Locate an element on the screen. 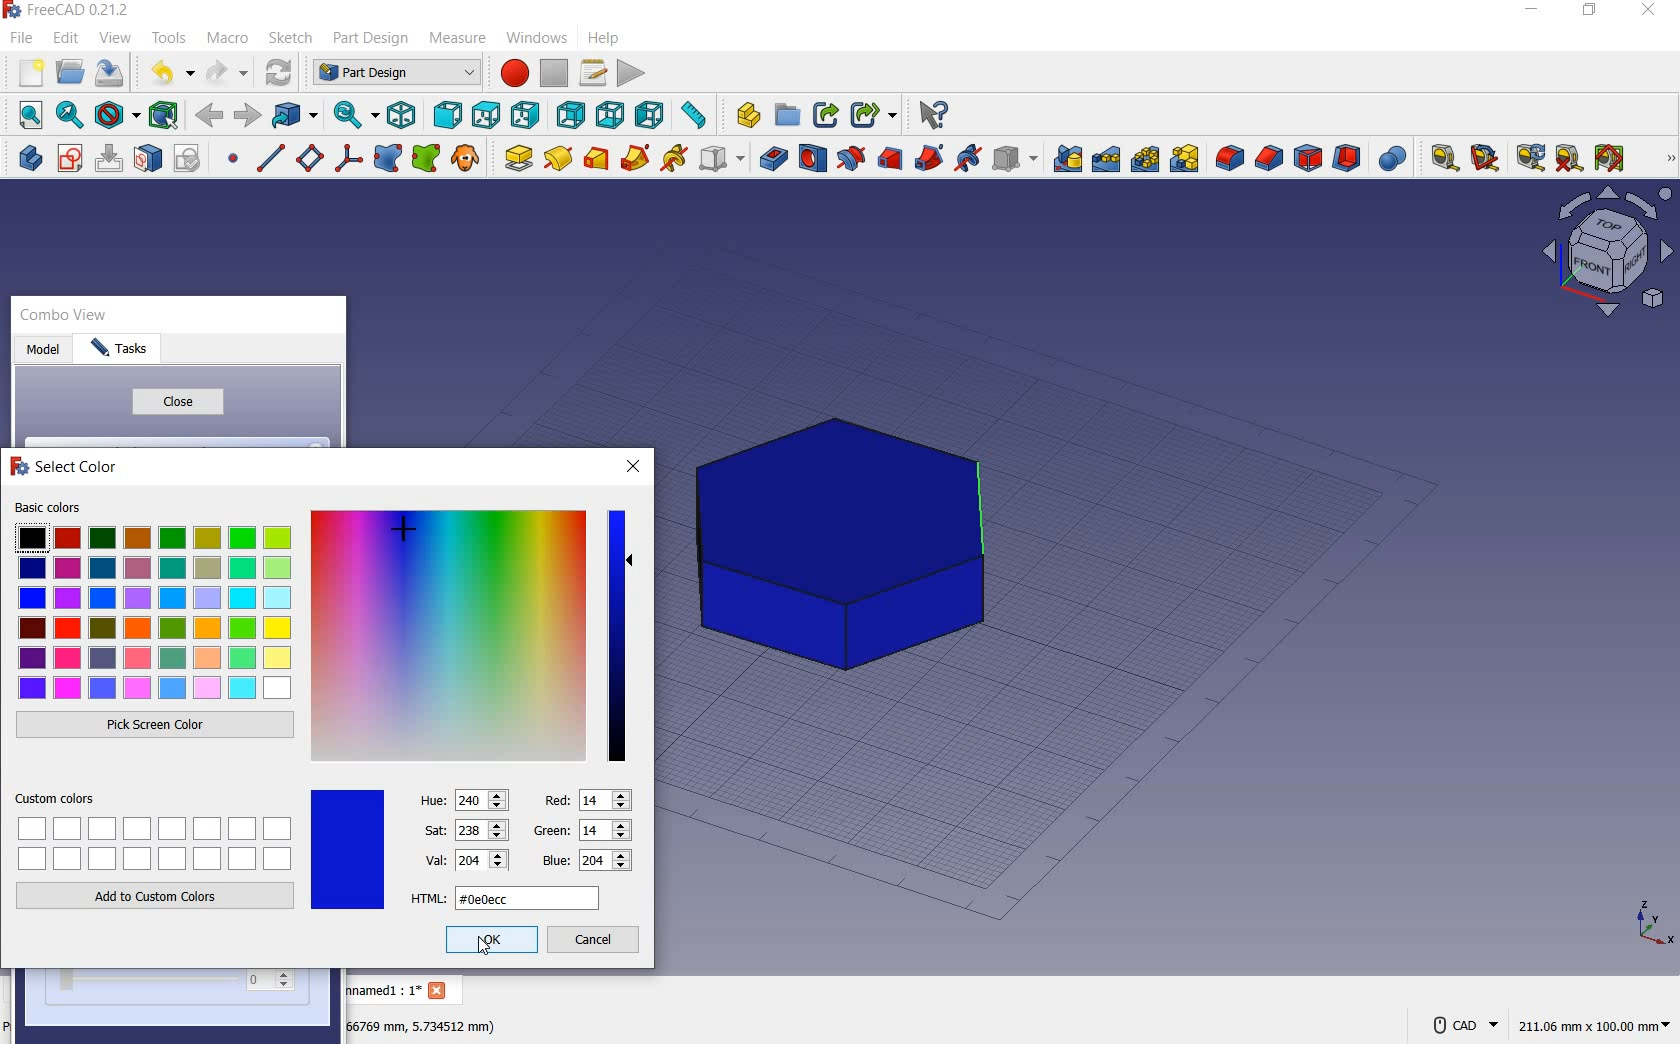 The height and width of the screenshot is (1044, 1680). select color is located at coordinates (65, 470).